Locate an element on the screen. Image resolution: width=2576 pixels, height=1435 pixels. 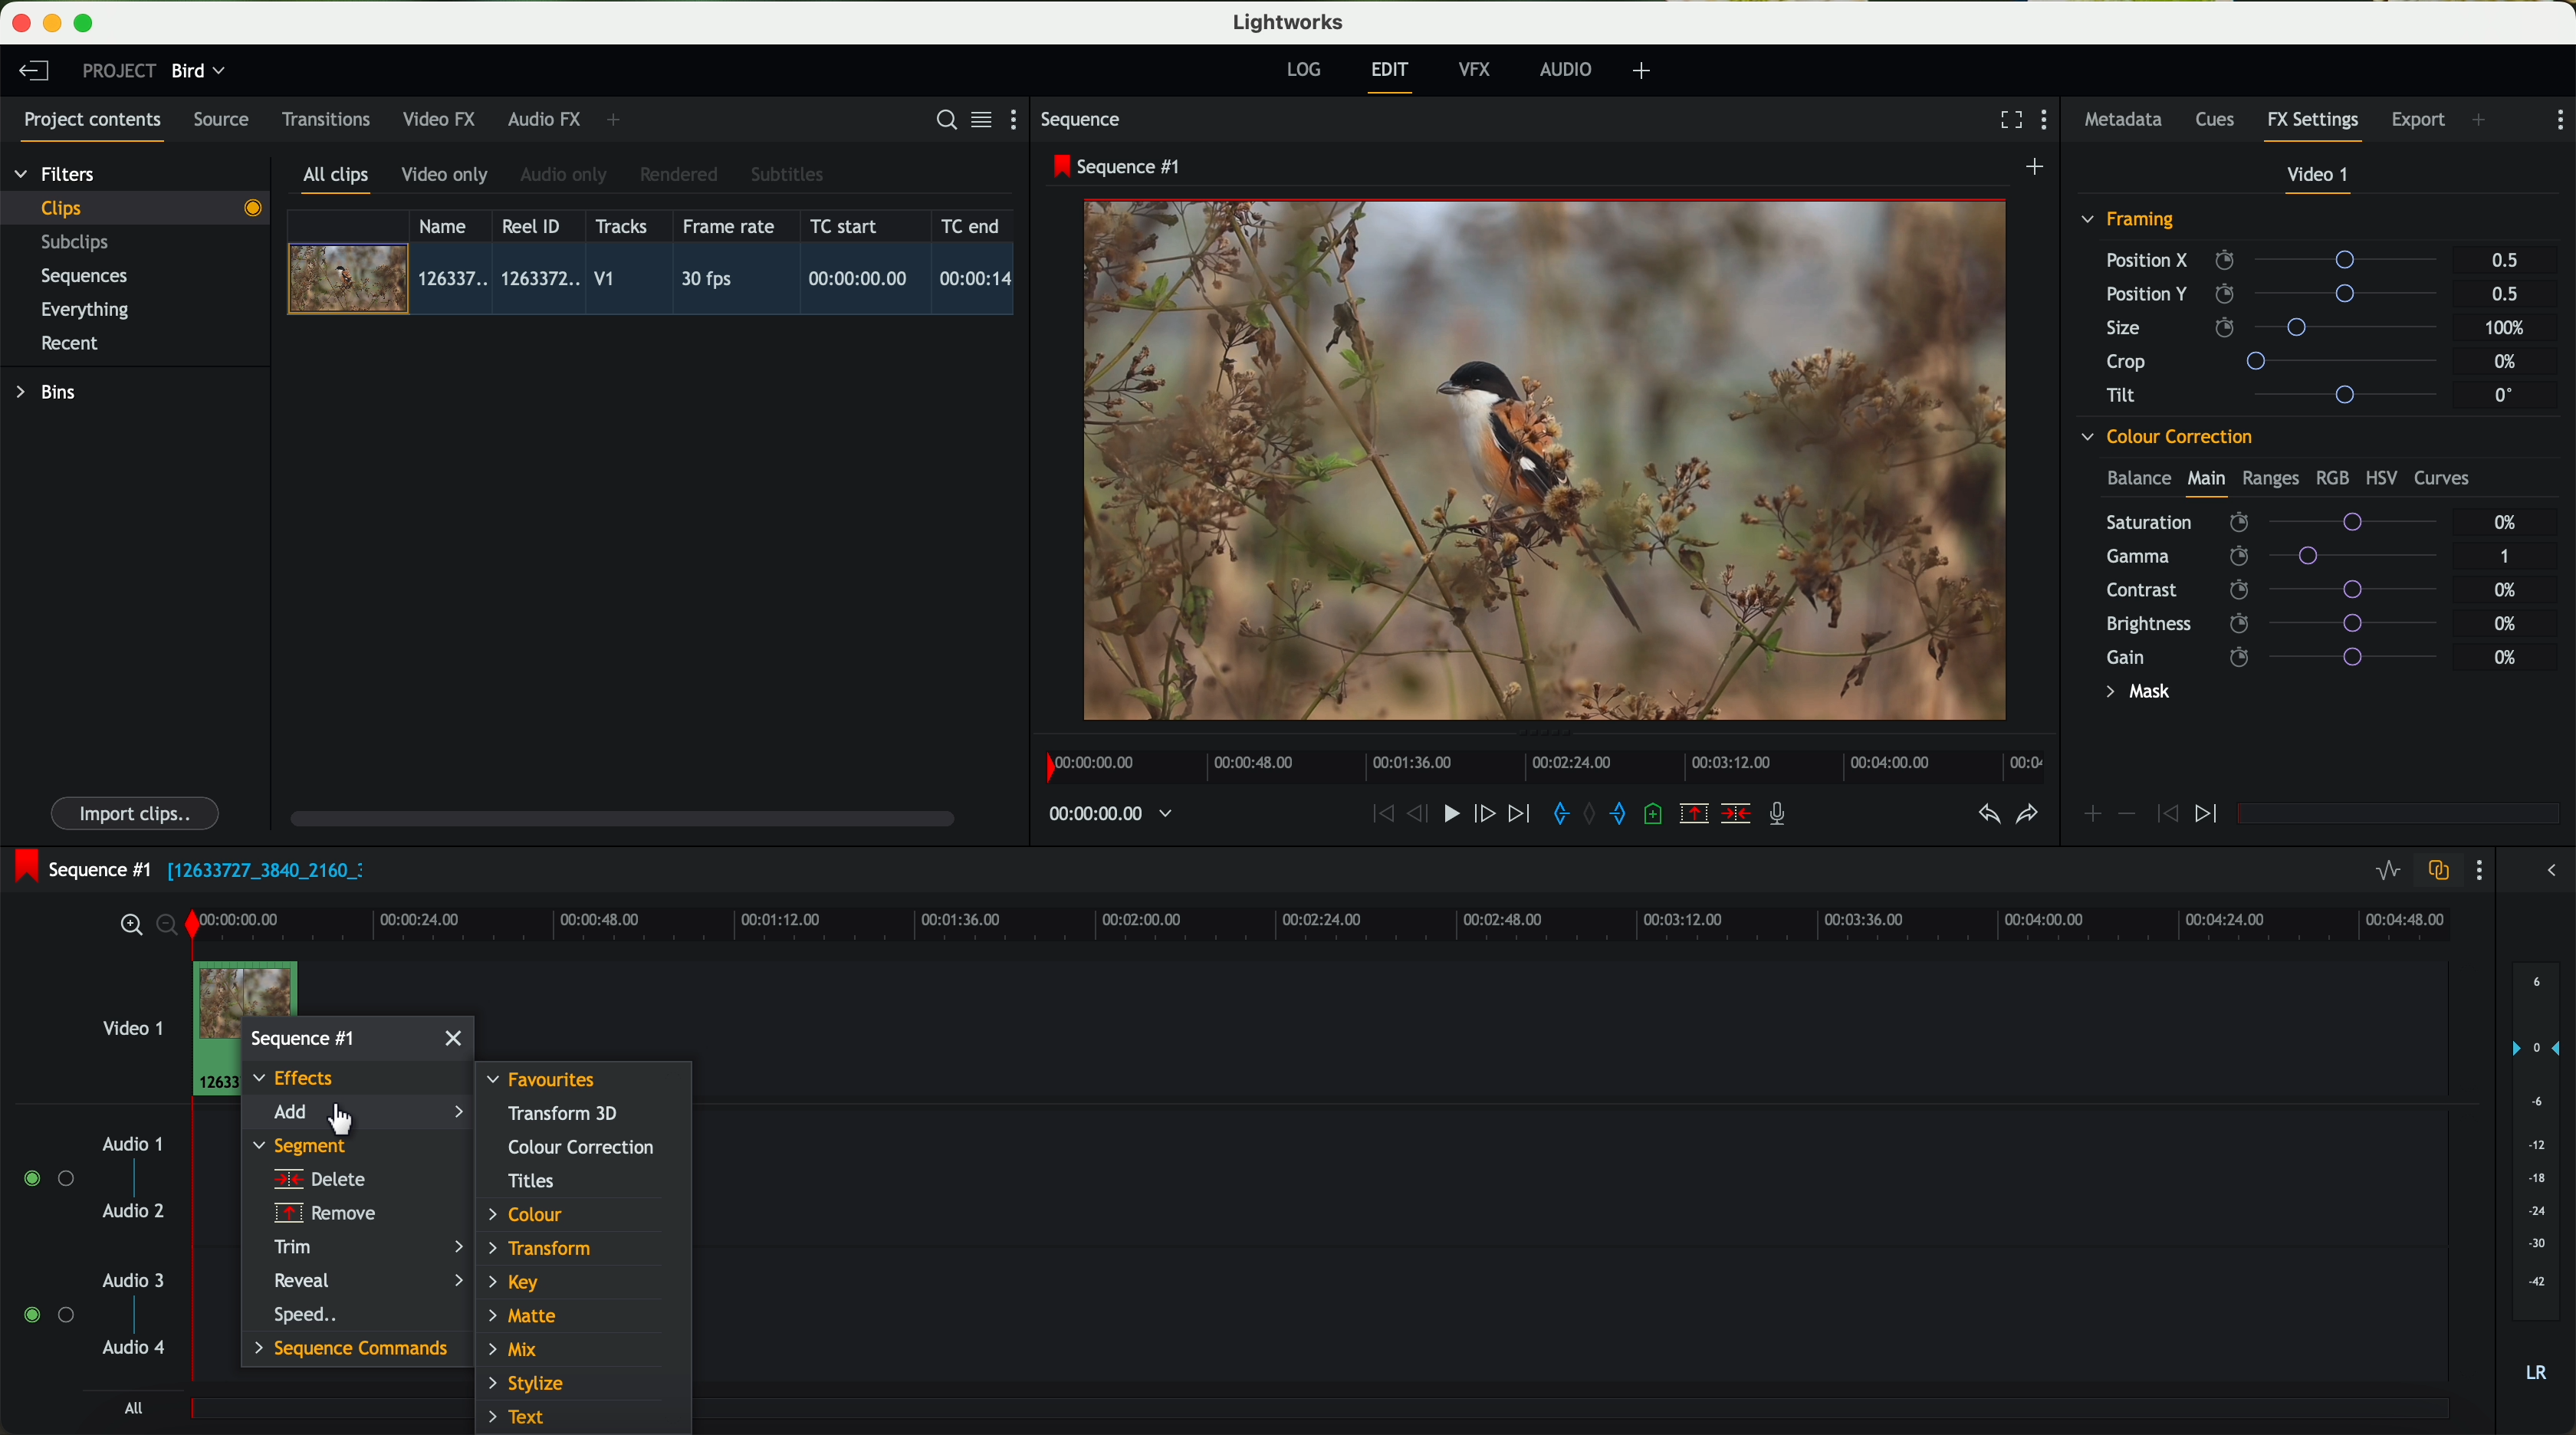
position X is located at coordinates (2279, 260).